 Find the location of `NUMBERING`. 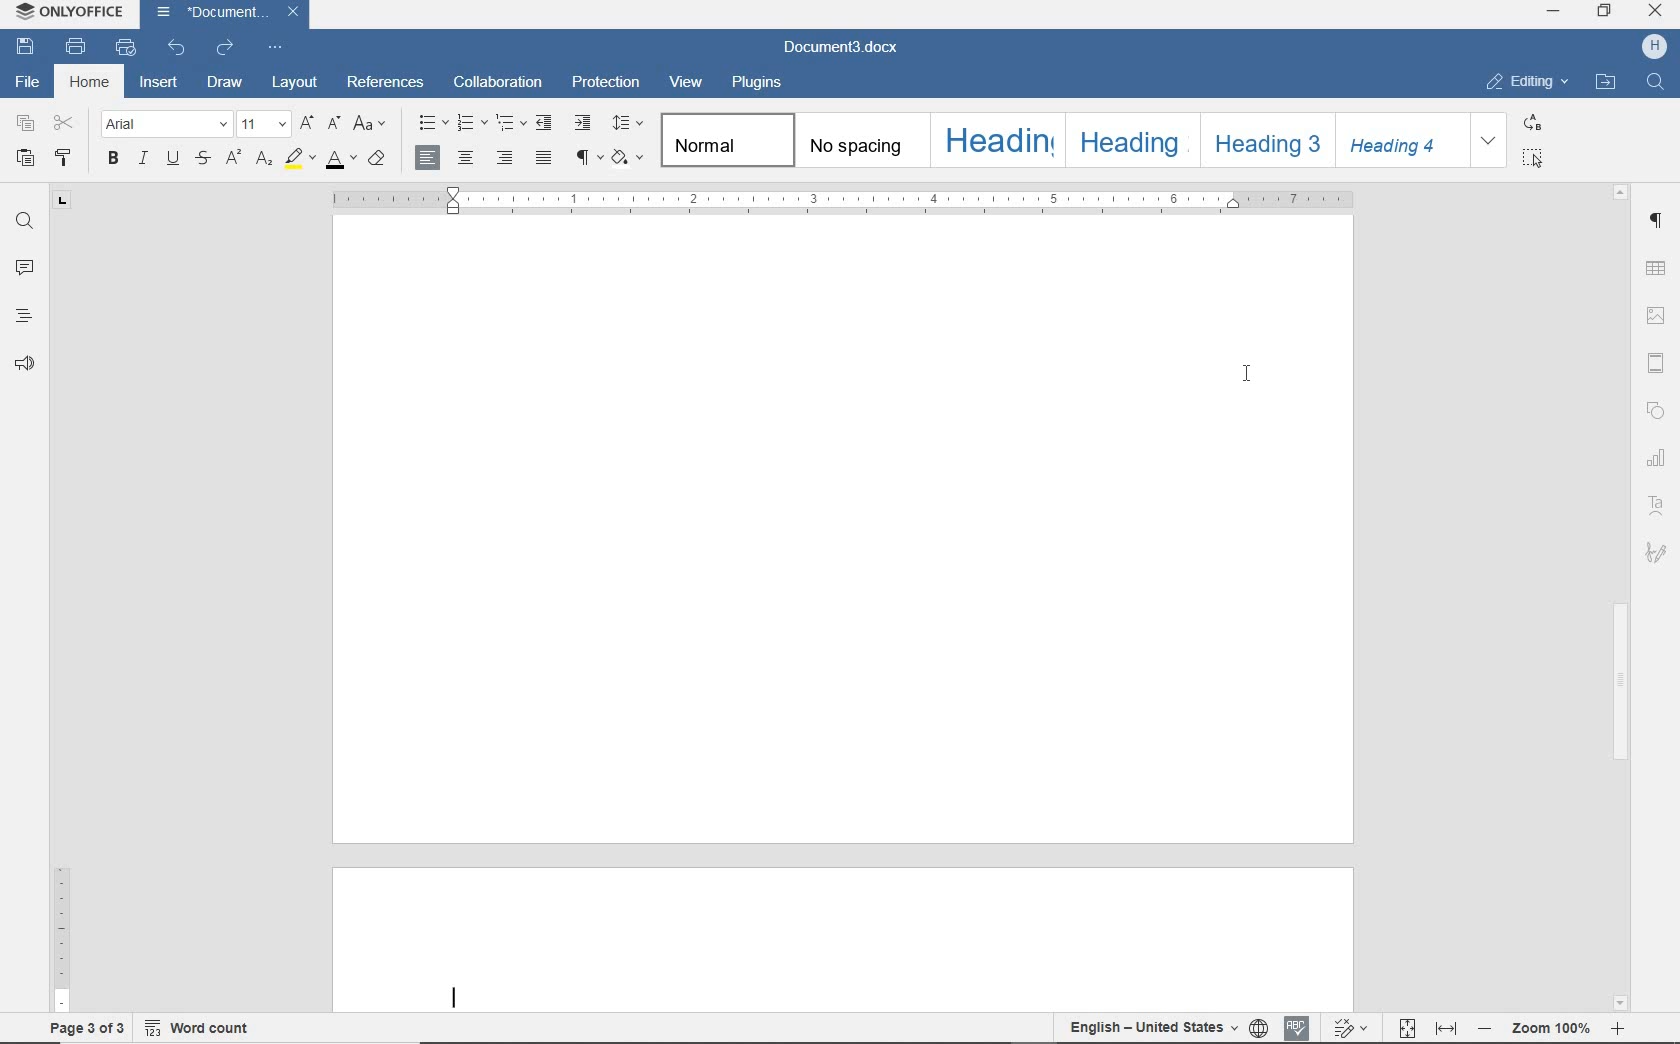

NUMBERING is located at coordinates (470, 124).